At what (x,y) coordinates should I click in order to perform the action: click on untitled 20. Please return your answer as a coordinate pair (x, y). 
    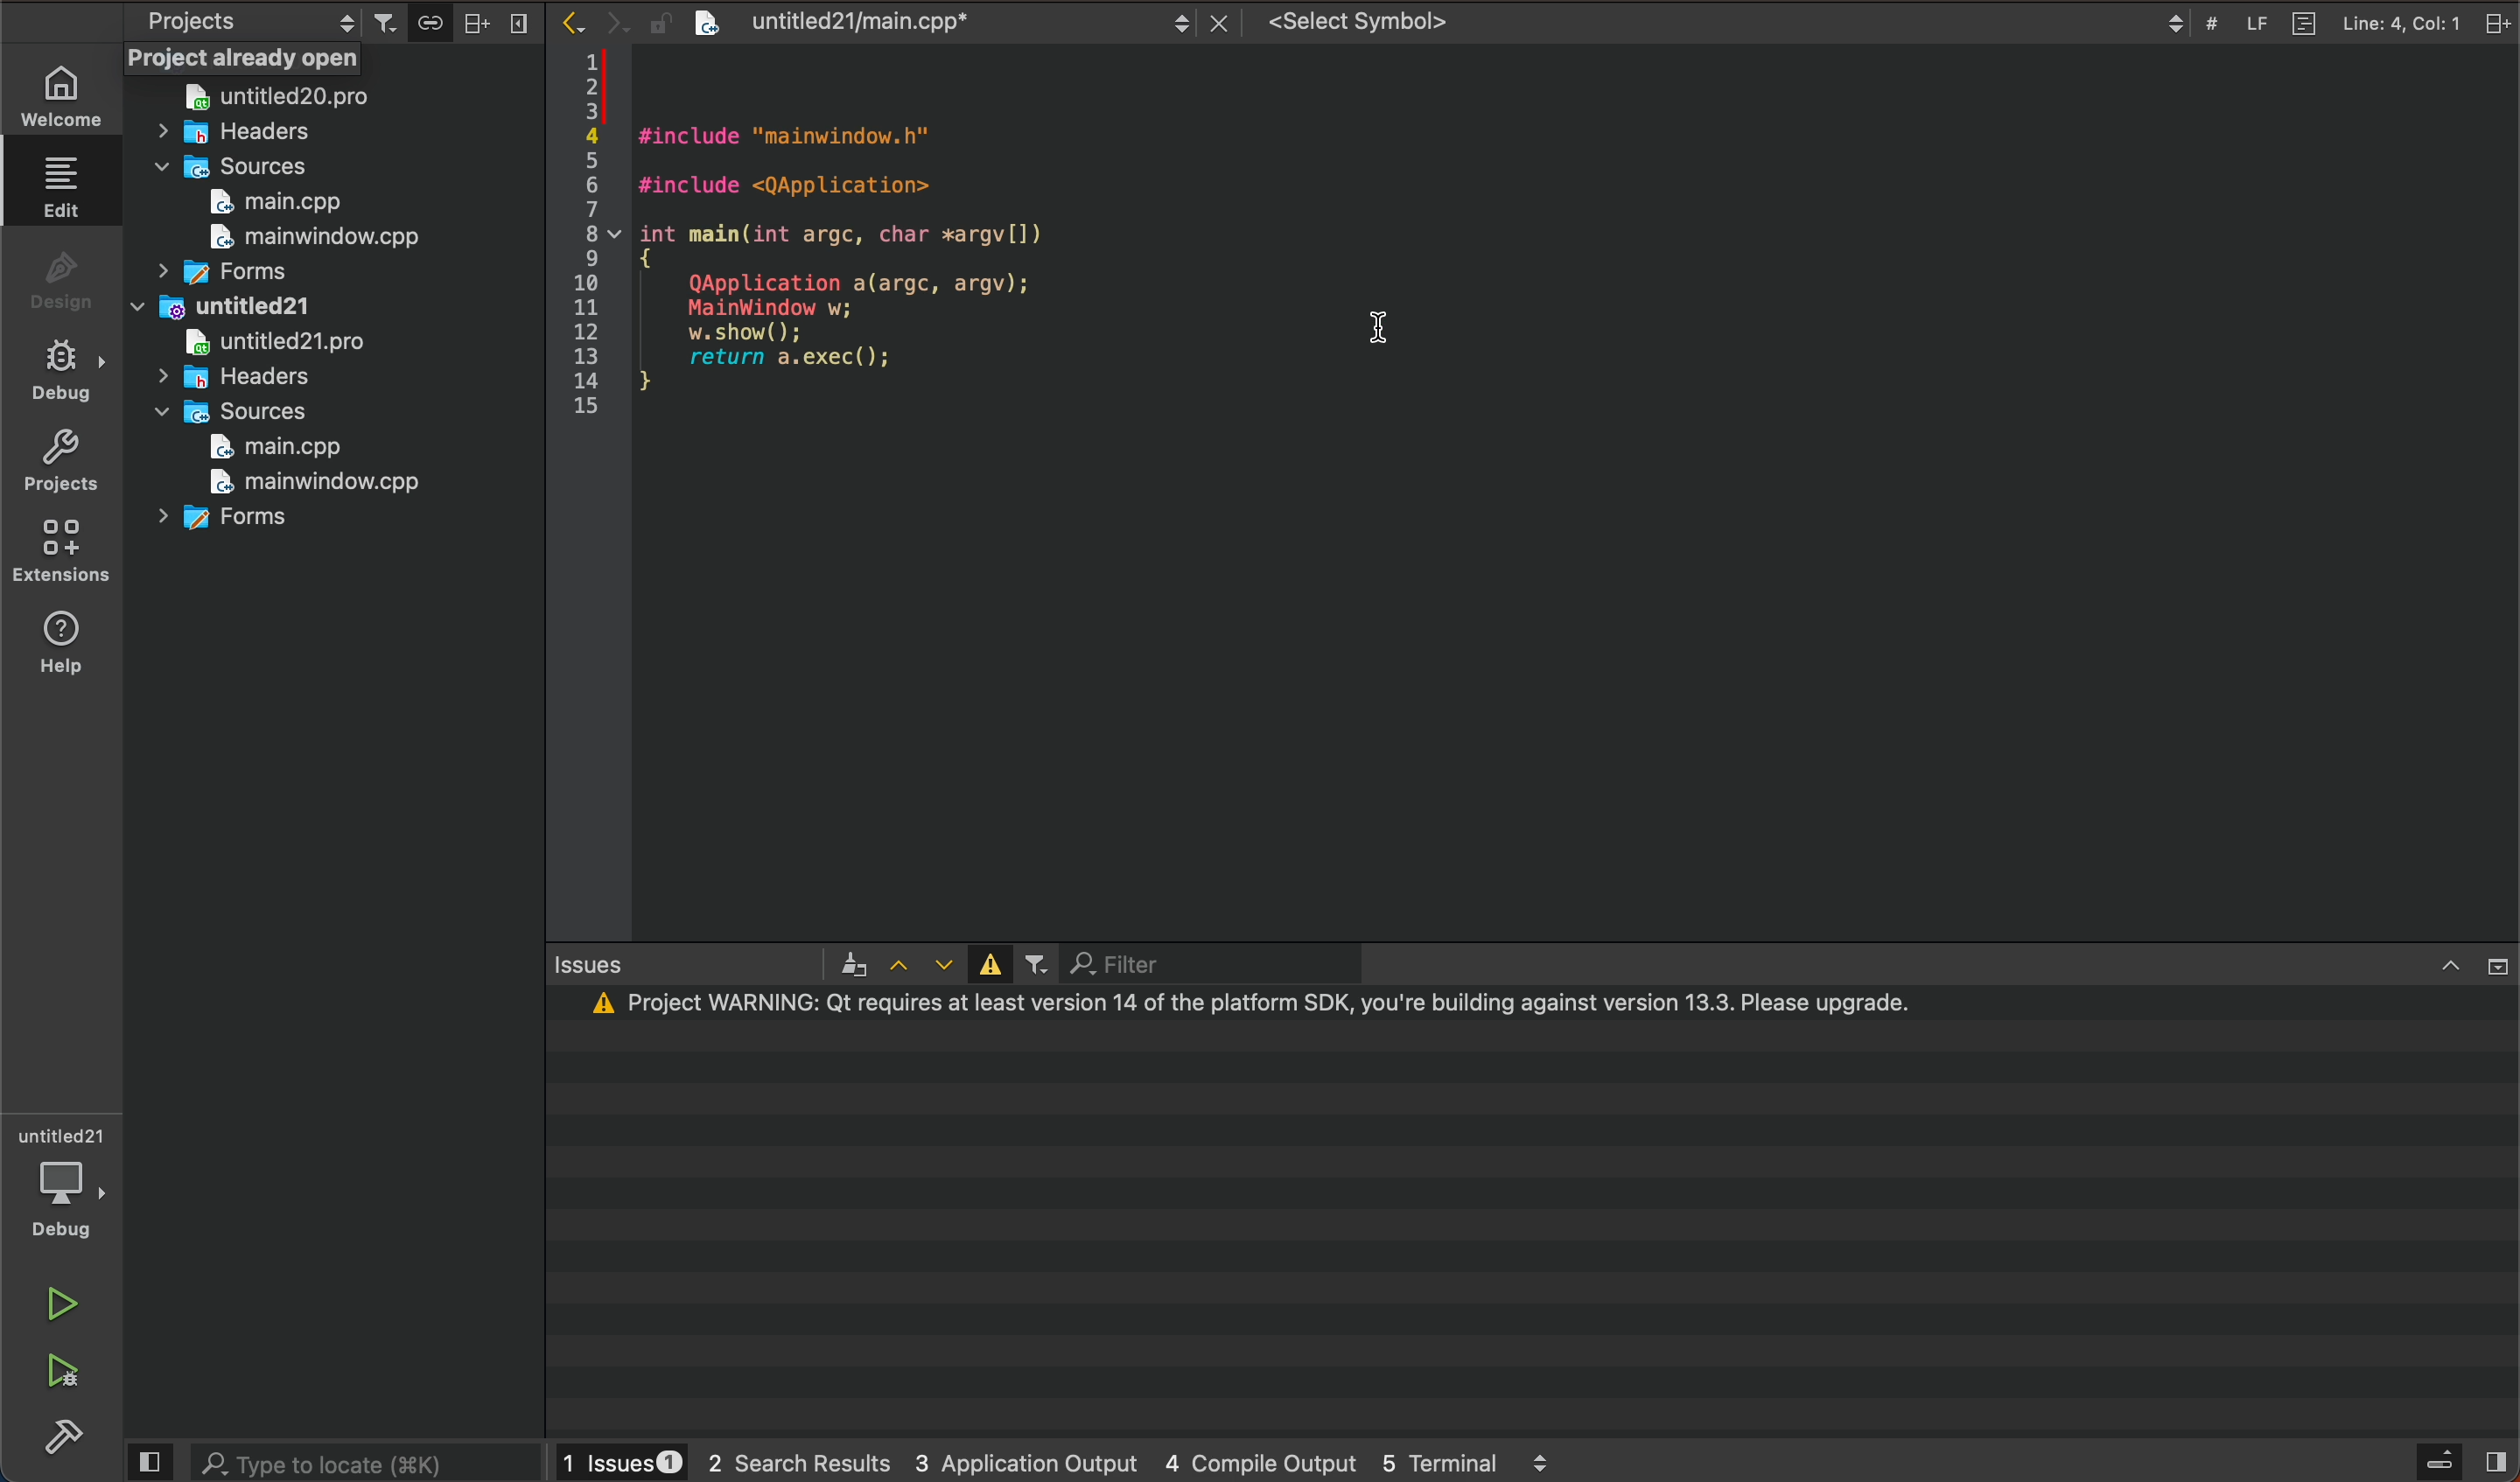
    Looking at the image, I should click on (293, 98).